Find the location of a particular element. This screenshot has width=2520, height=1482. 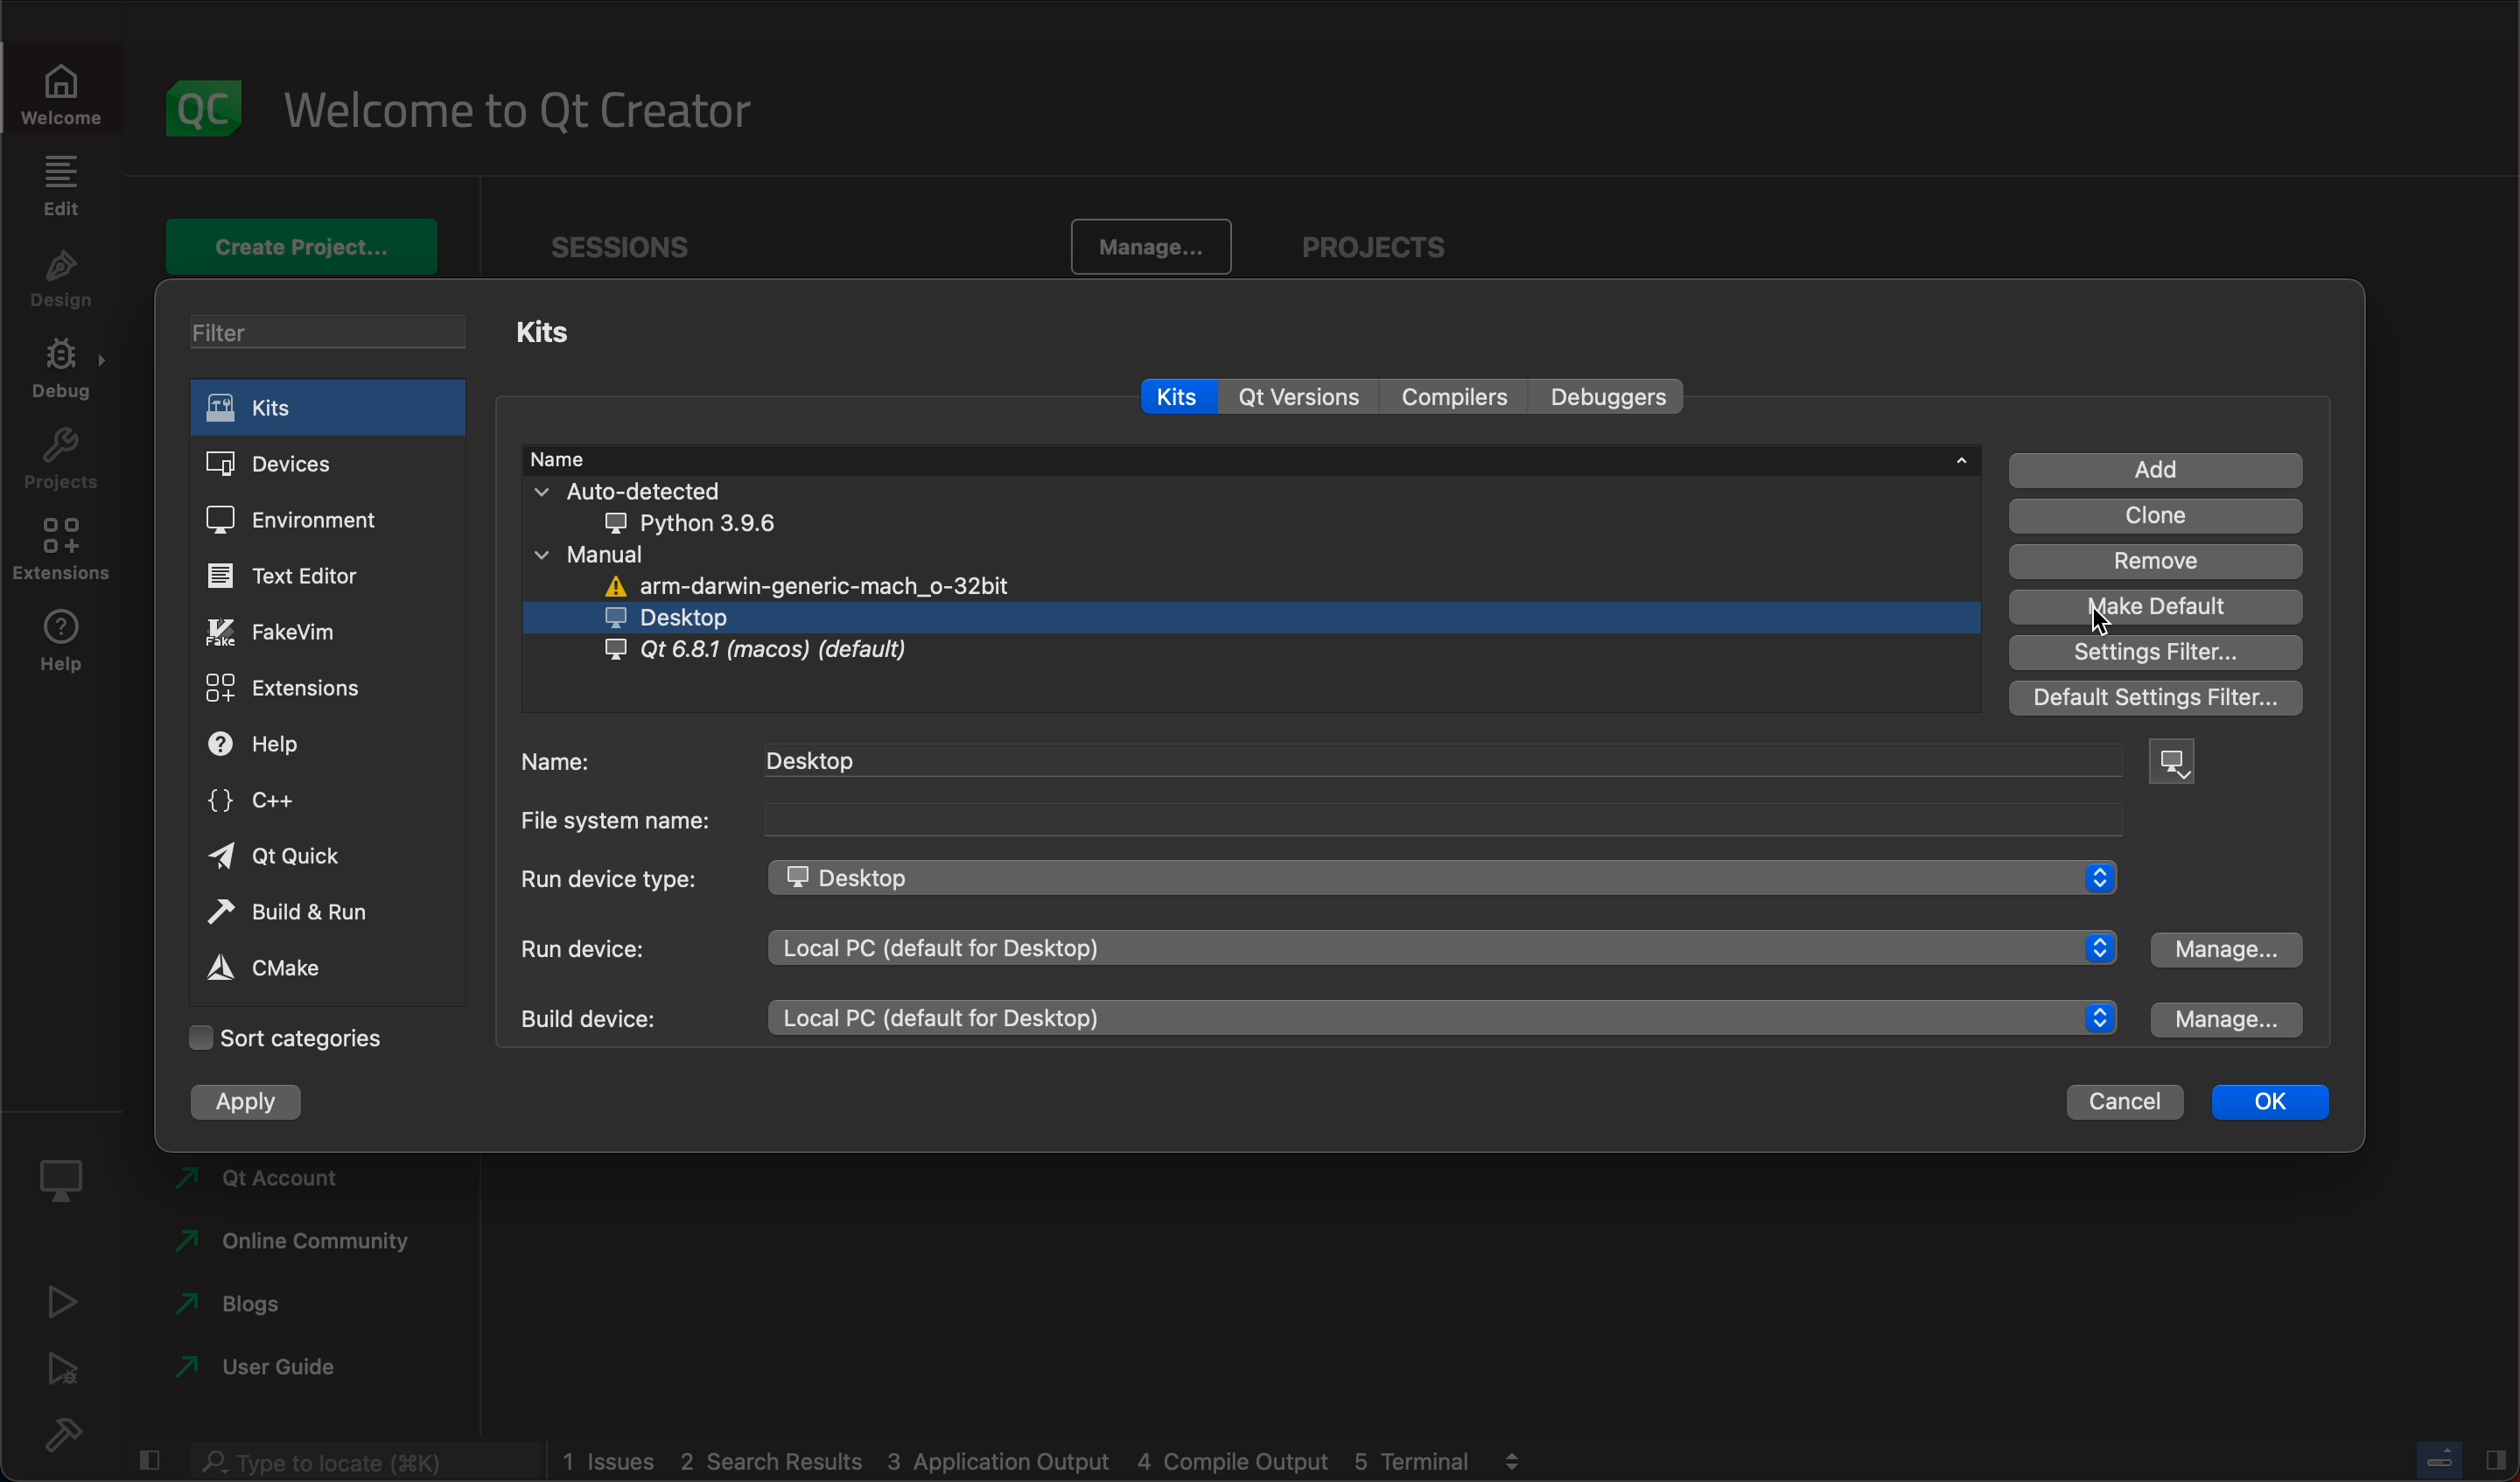

kits is located at coordinates (1179, 399).